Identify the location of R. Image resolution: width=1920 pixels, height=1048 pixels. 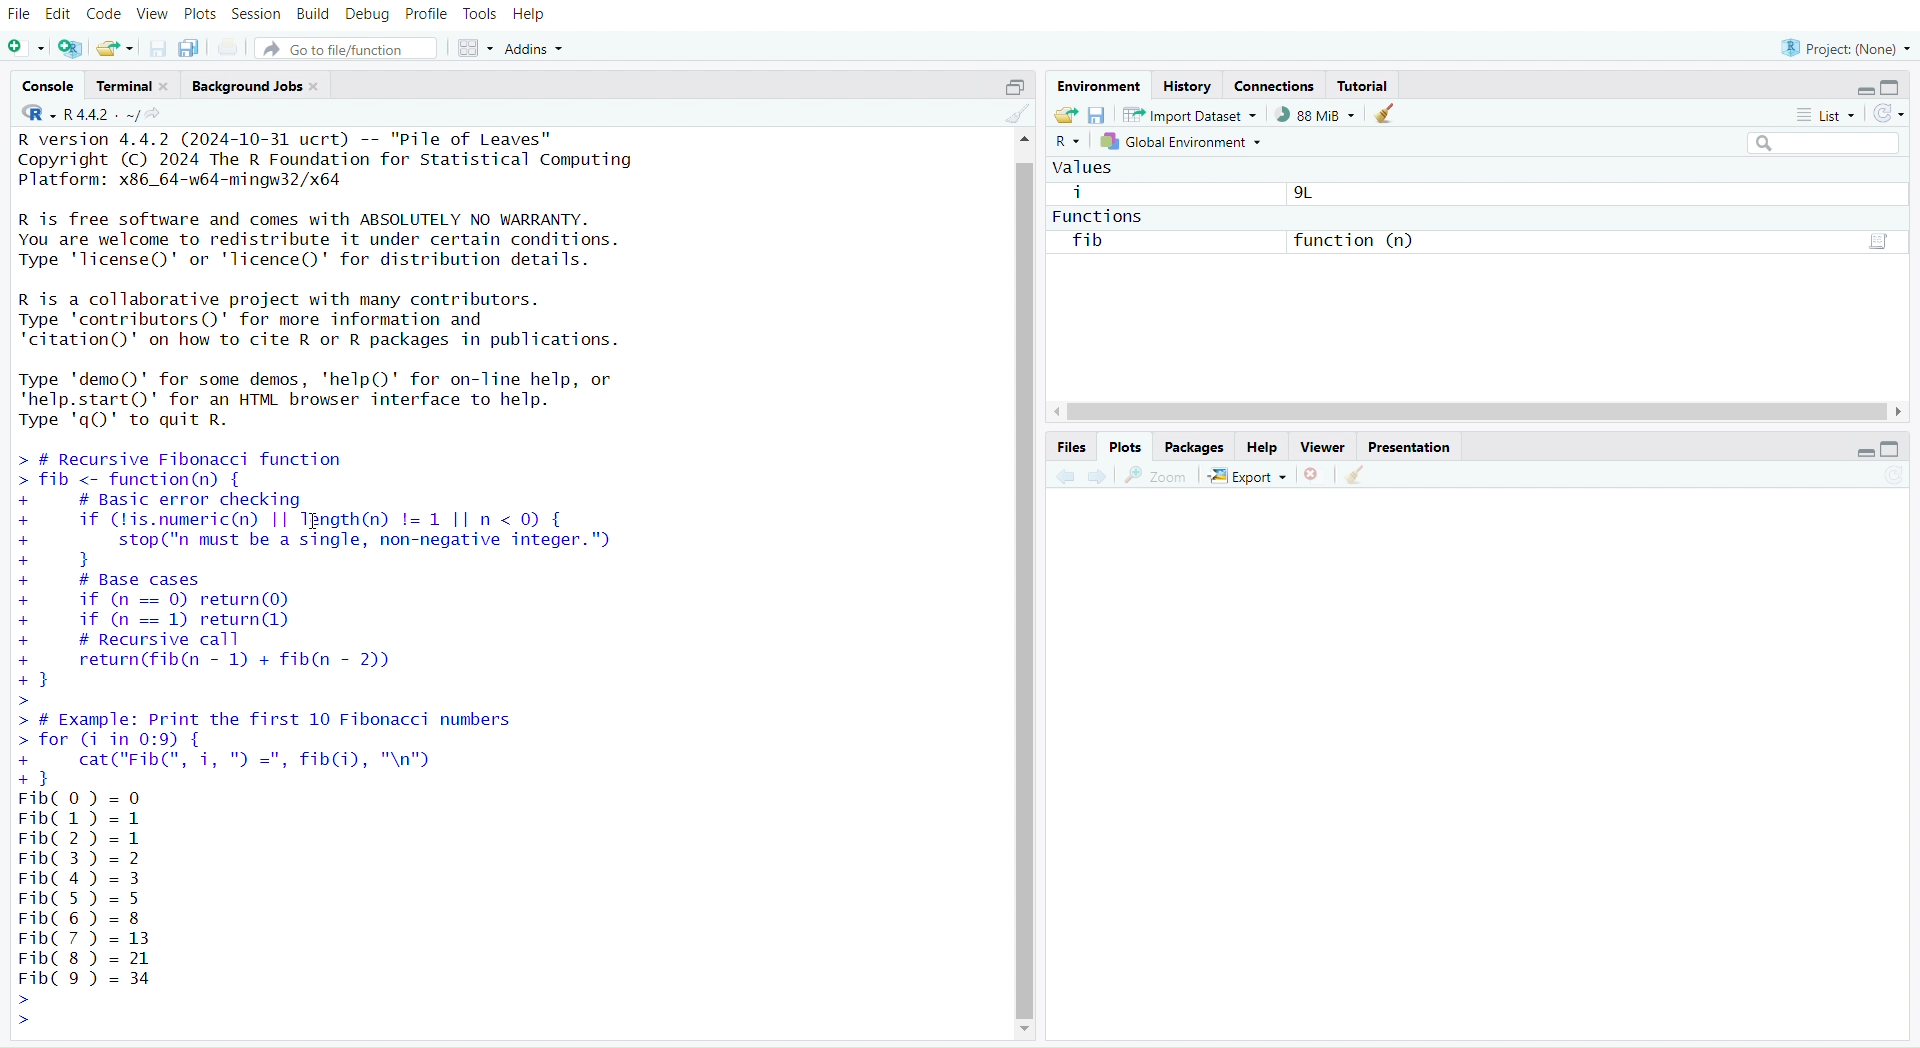
(1067, 143).